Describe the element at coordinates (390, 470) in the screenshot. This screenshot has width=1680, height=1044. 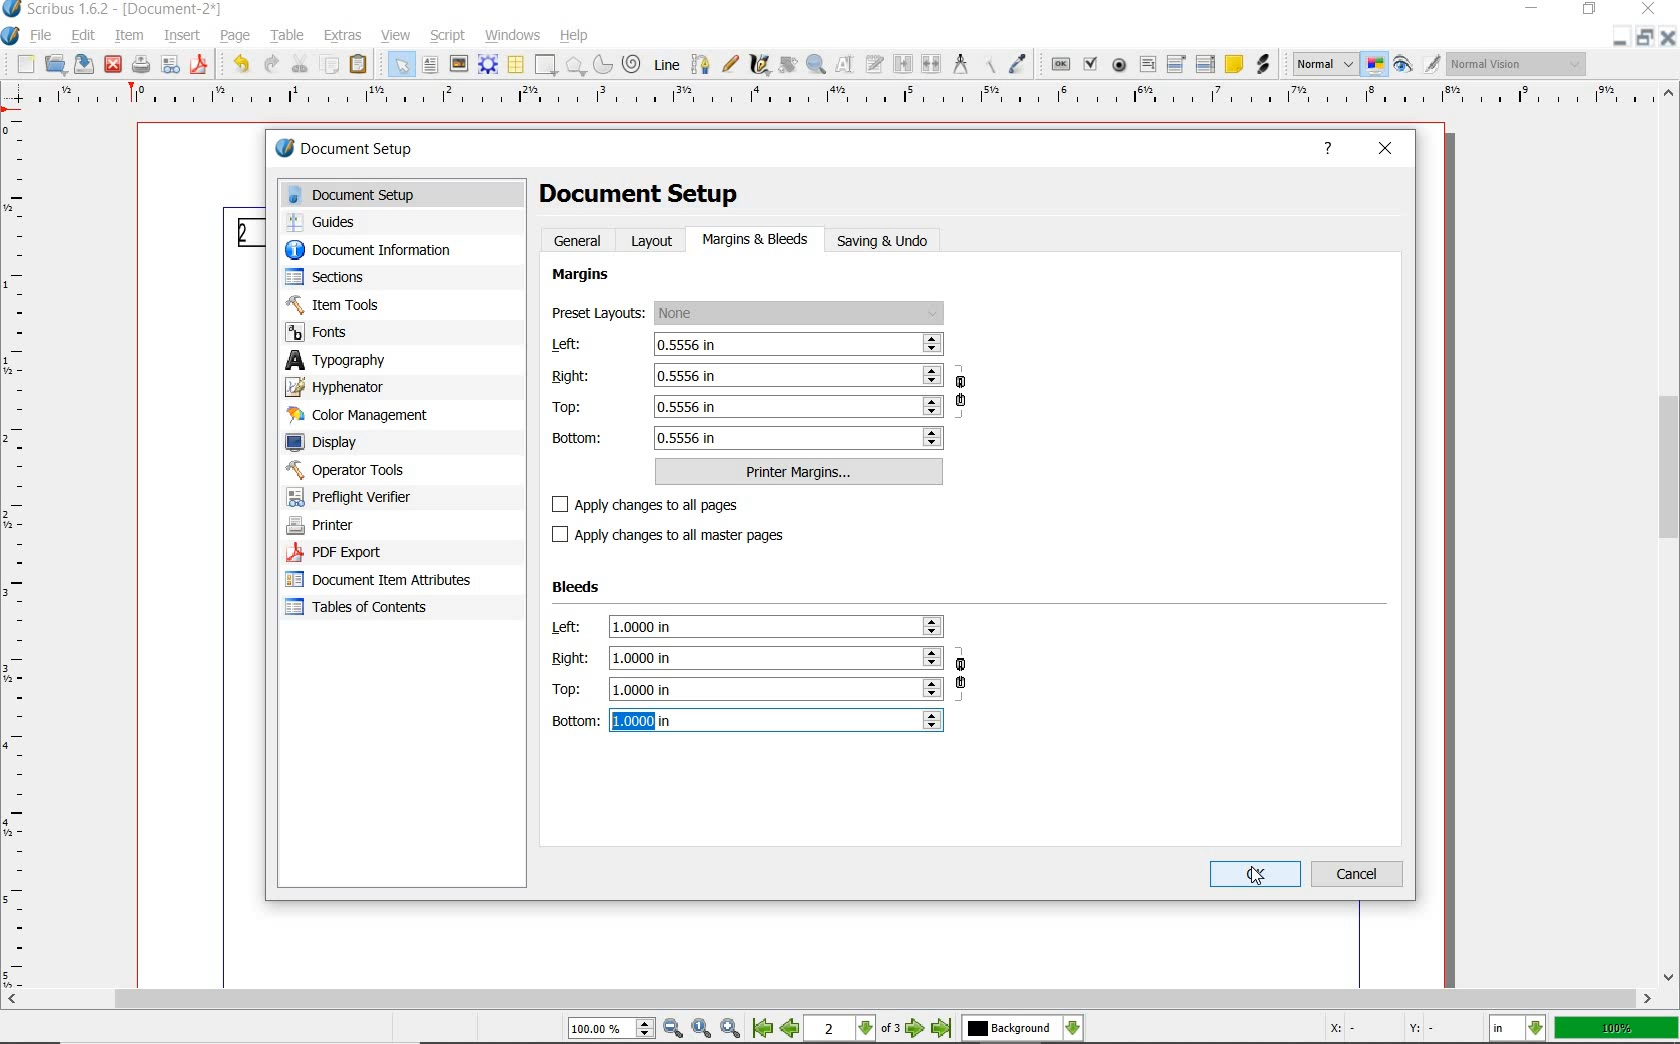
I see `operator tools` at that location.